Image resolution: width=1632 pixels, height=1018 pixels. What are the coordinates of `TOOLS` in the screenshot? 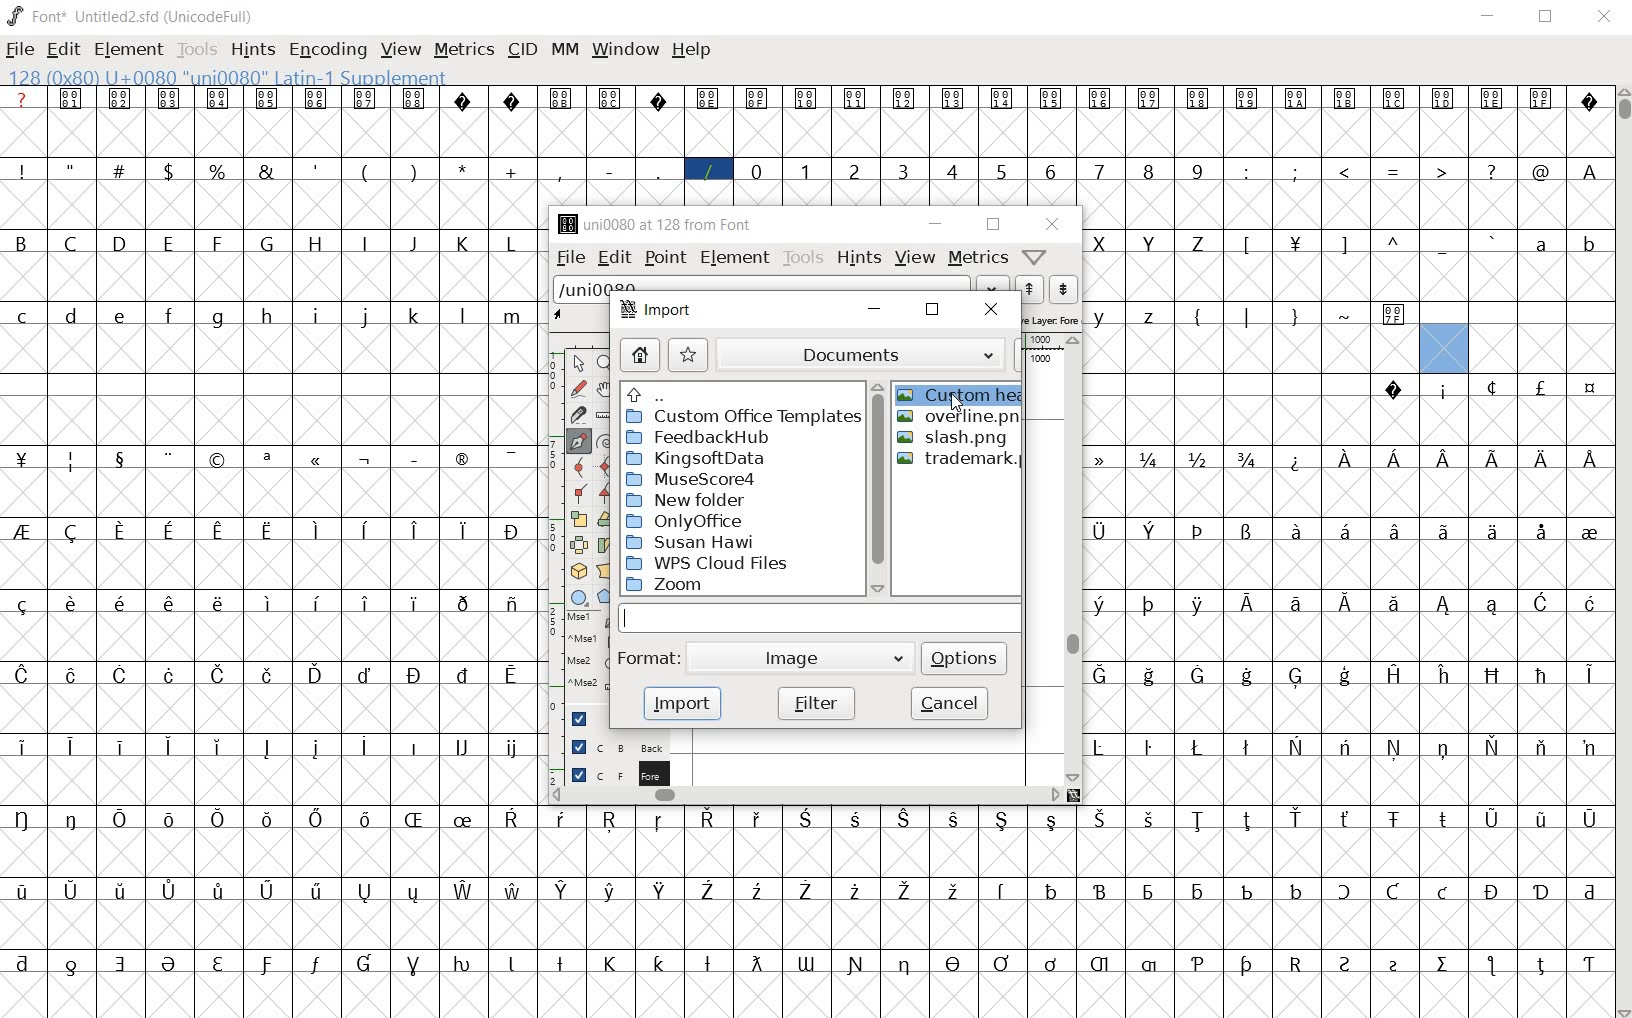 It's located at (197, 50).